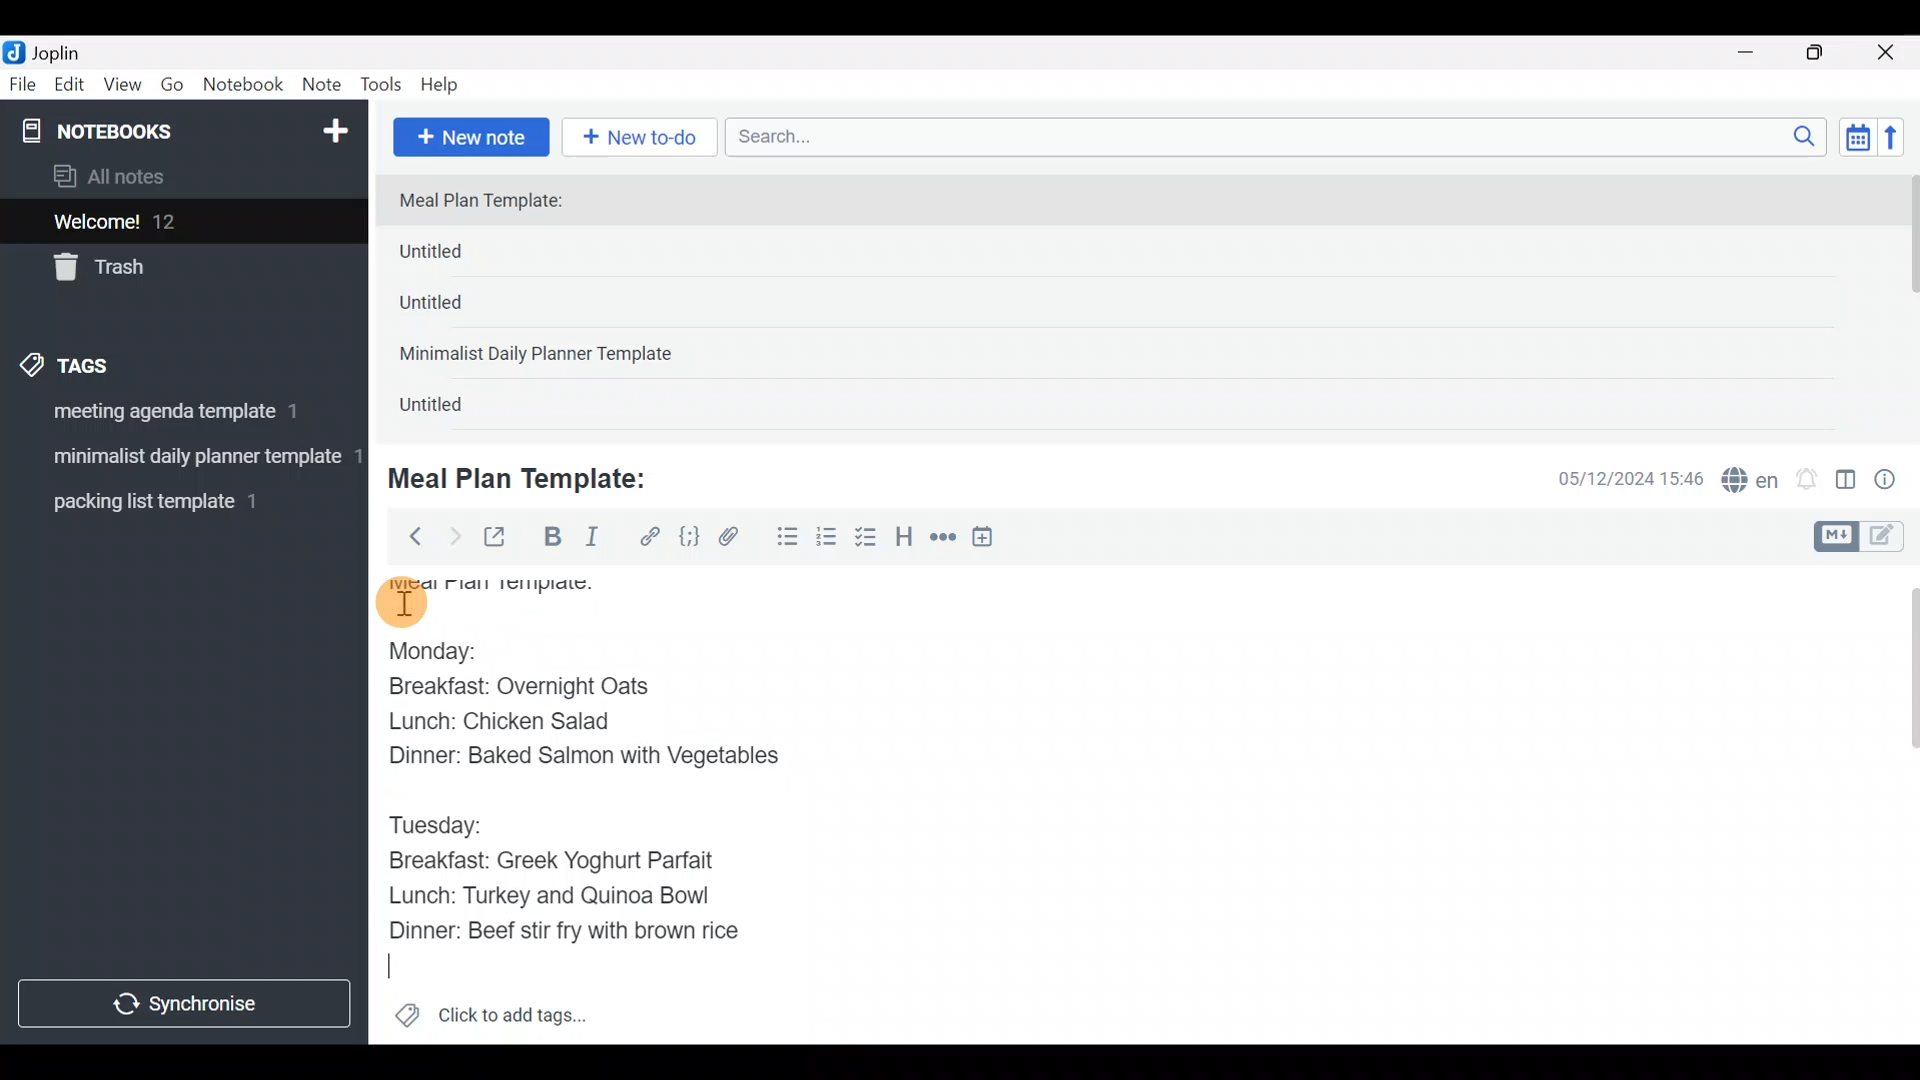 Image resolution: width=1920 pixels, height=1080 pixels. I want to click on Hyperlink, so click(650, 537).